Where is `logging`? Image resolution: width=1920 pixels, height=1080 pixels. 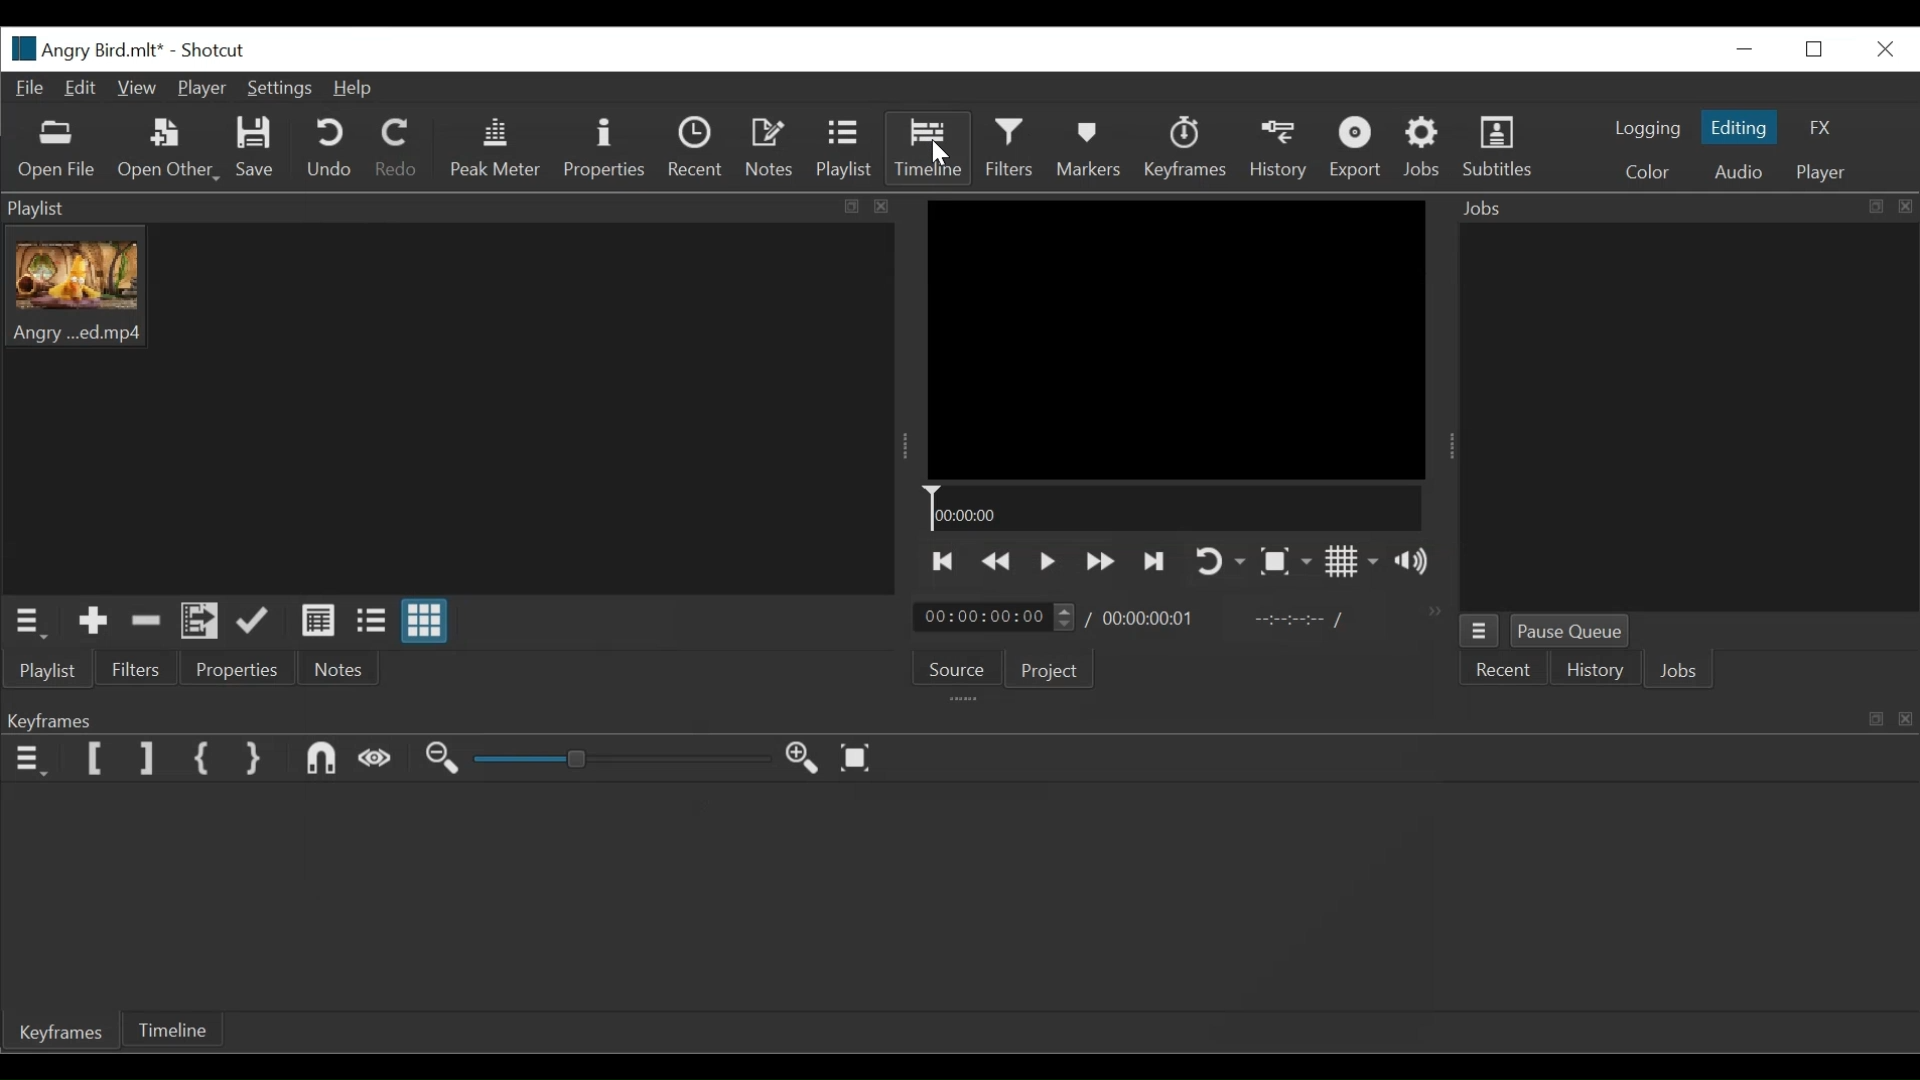 logging is located at coordinates (1648, 129).